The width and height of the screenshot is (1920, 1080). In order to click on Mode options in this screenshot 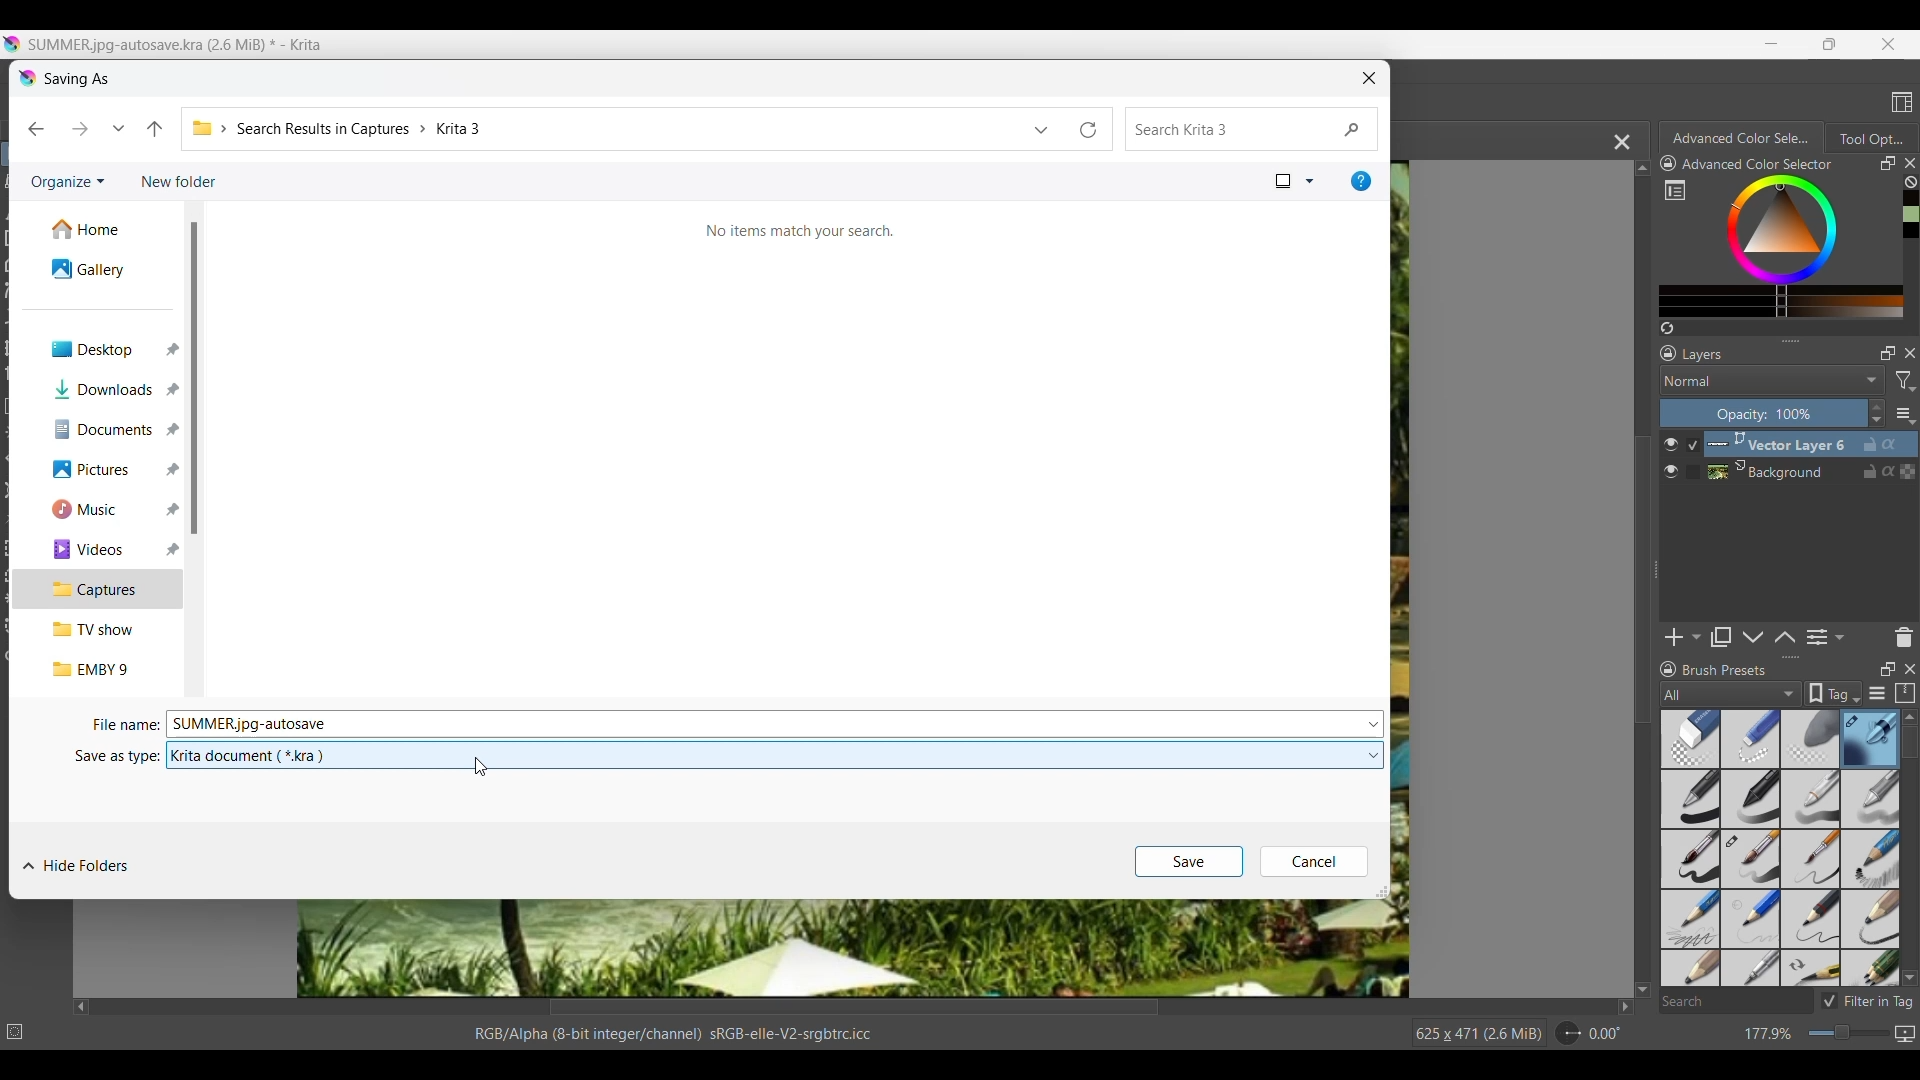, I will do `click(1773, 380)`.